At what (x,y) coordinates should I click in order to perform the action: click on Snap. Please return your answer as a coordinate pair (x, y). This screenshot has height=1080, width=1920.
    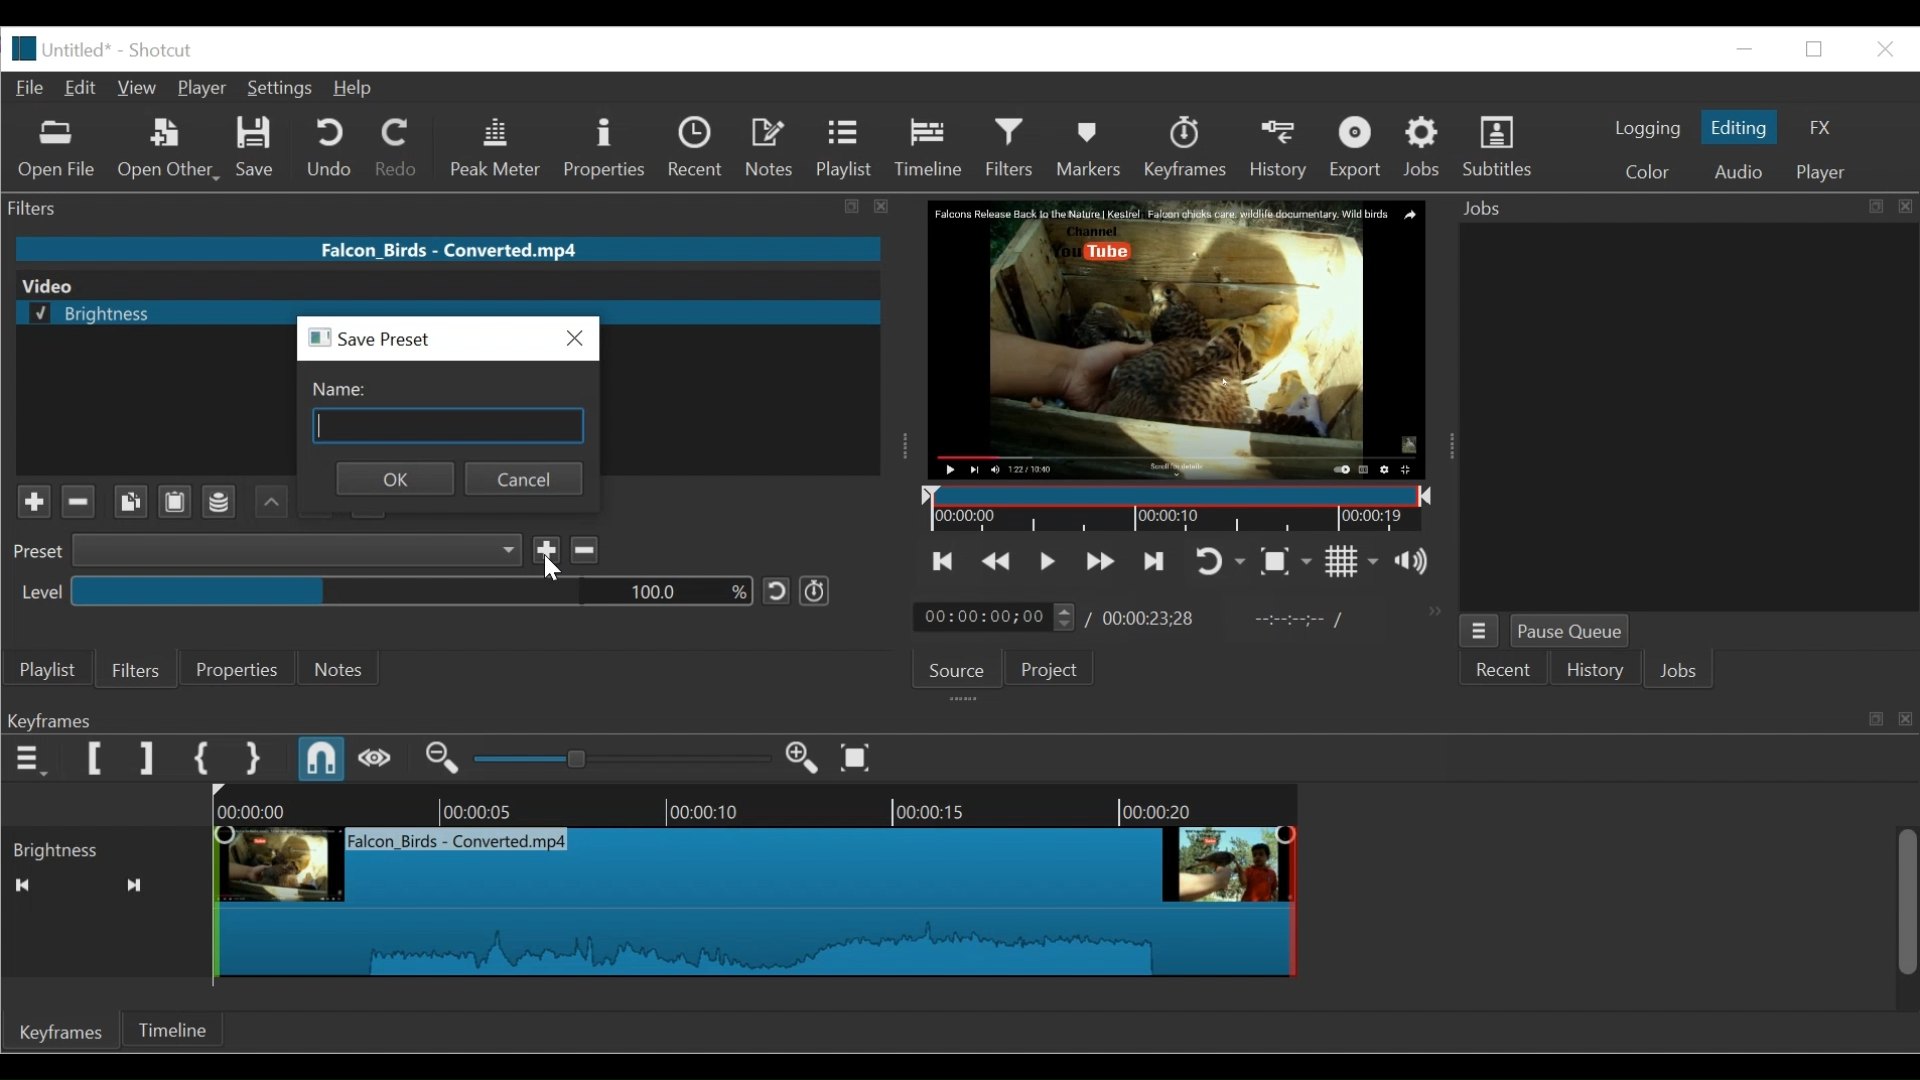
    Looking at the image, I should click on (323, 759).